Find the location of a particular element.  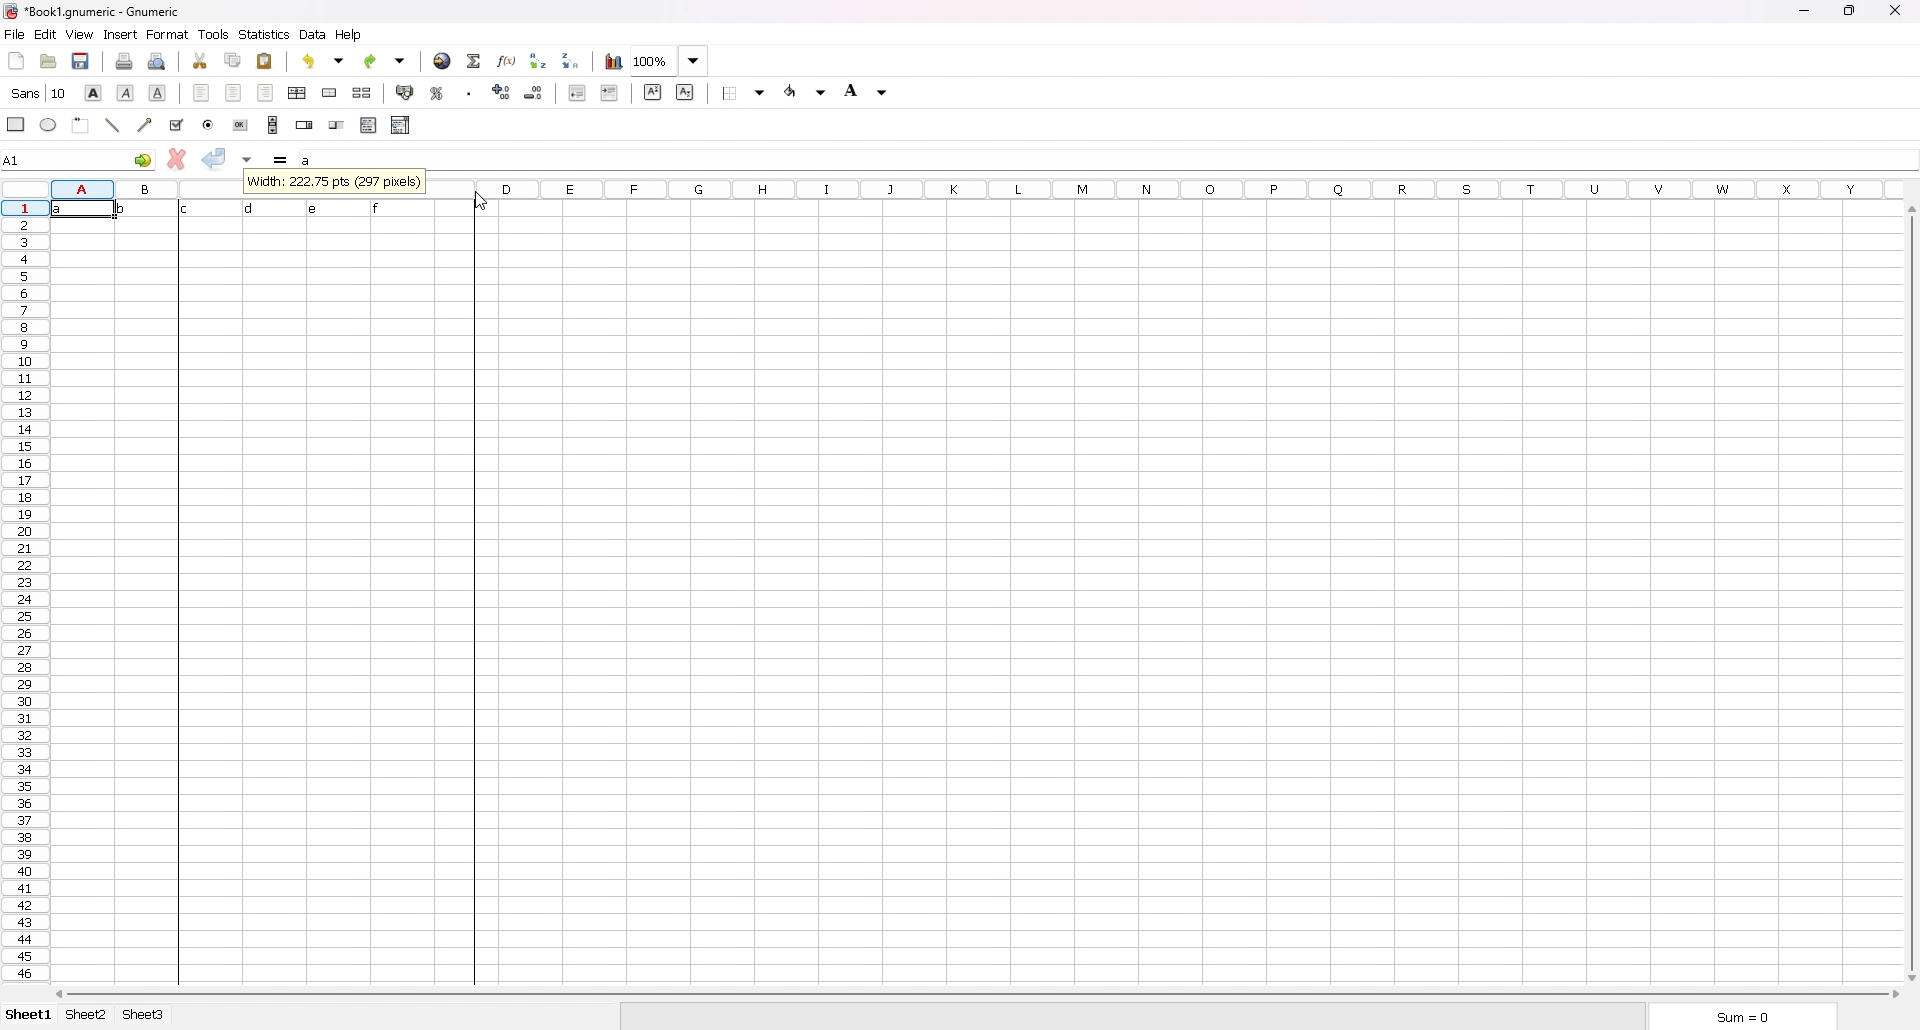

border is located at coordinates (745, 92).